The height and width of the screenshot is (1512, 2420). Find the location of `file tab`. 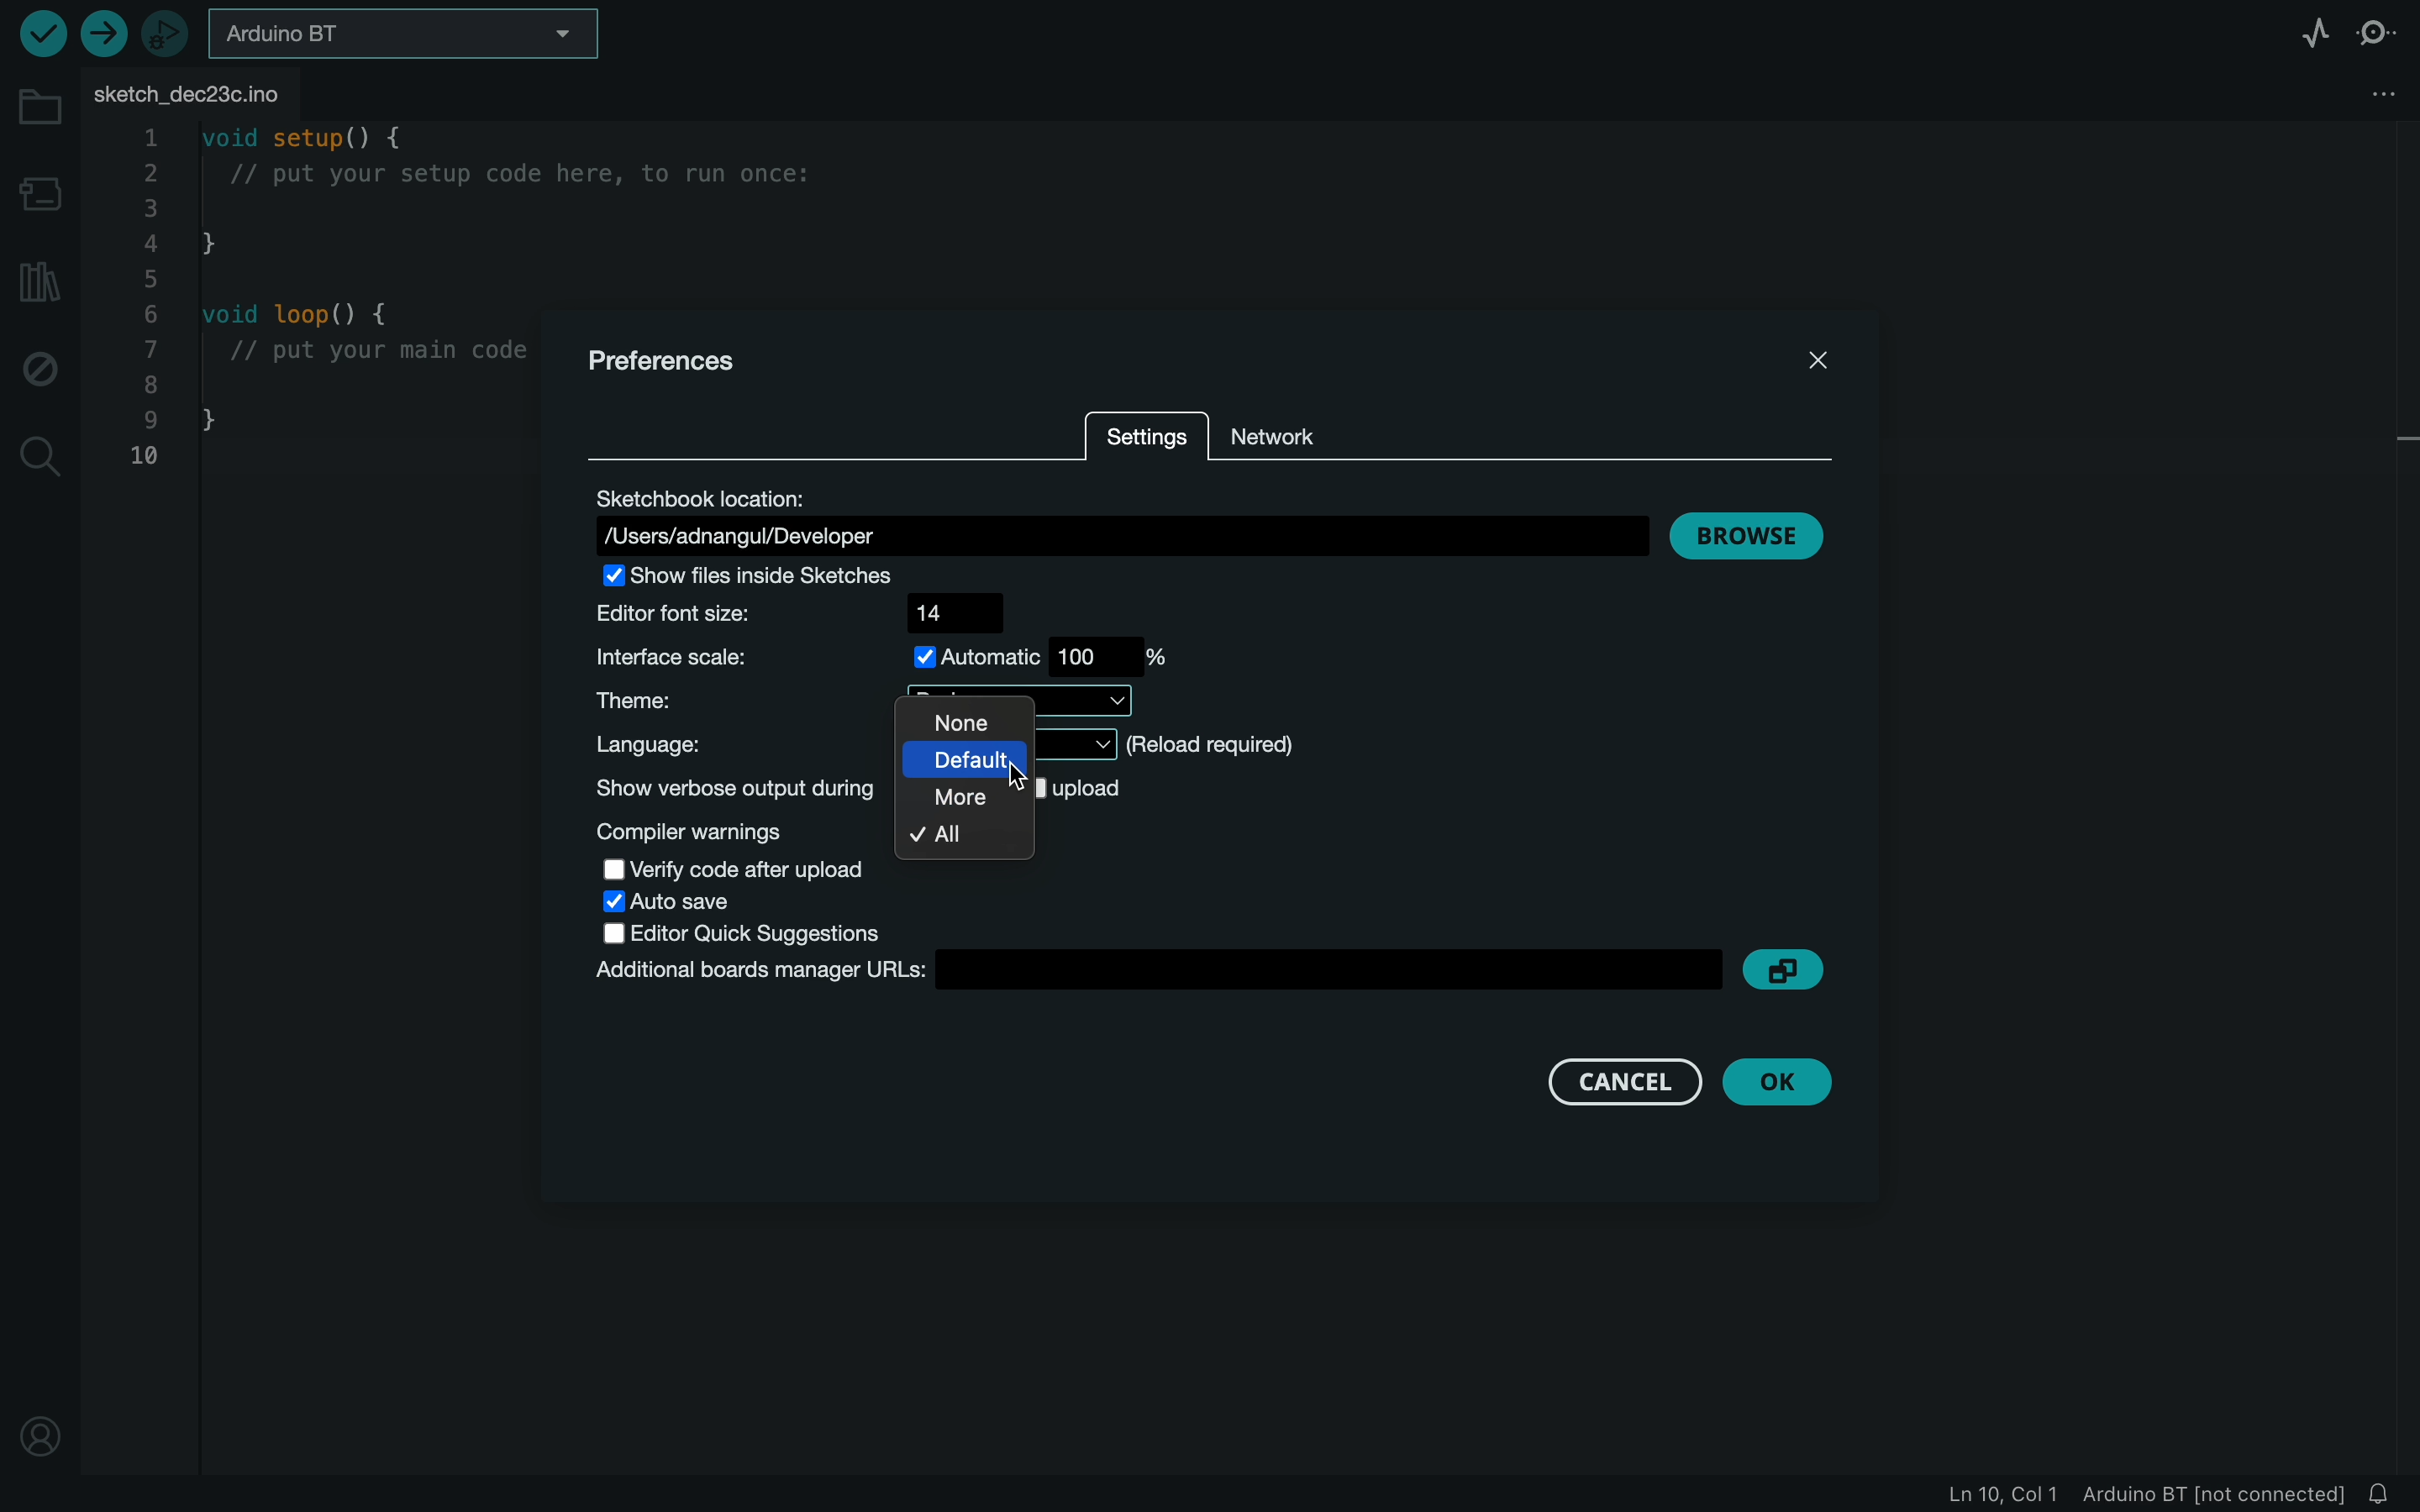

file tab is located at coordinates (212, 90).